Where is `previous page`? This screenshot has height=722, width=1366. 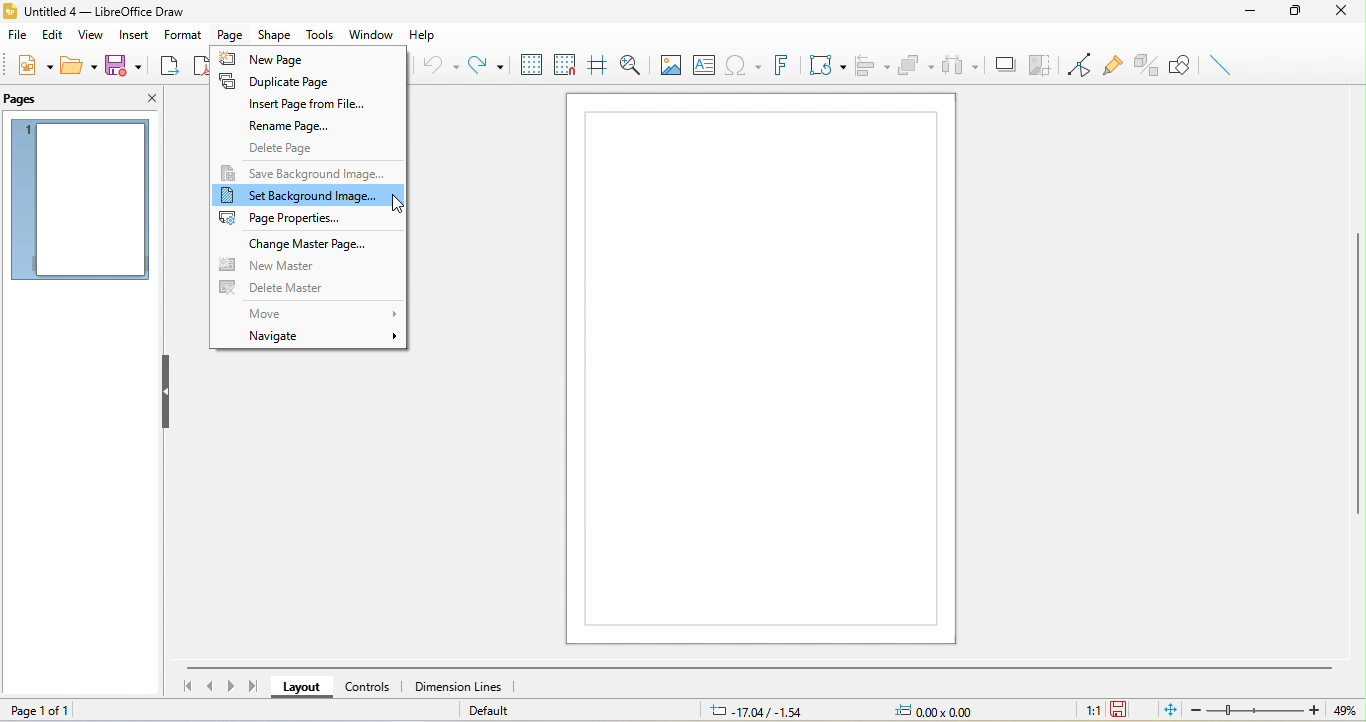 previous page is located at coordinates (208, 686).